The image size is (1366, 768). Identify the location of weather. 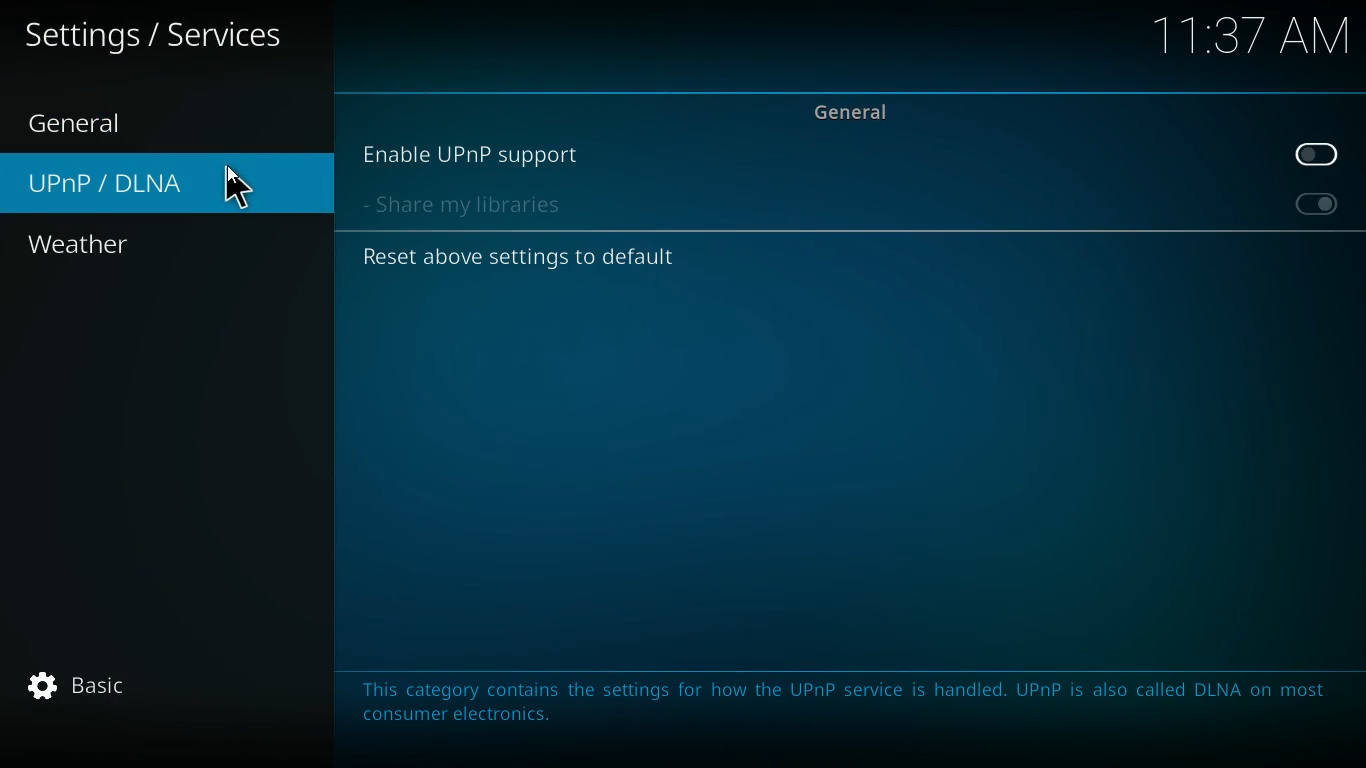
(125, 246).